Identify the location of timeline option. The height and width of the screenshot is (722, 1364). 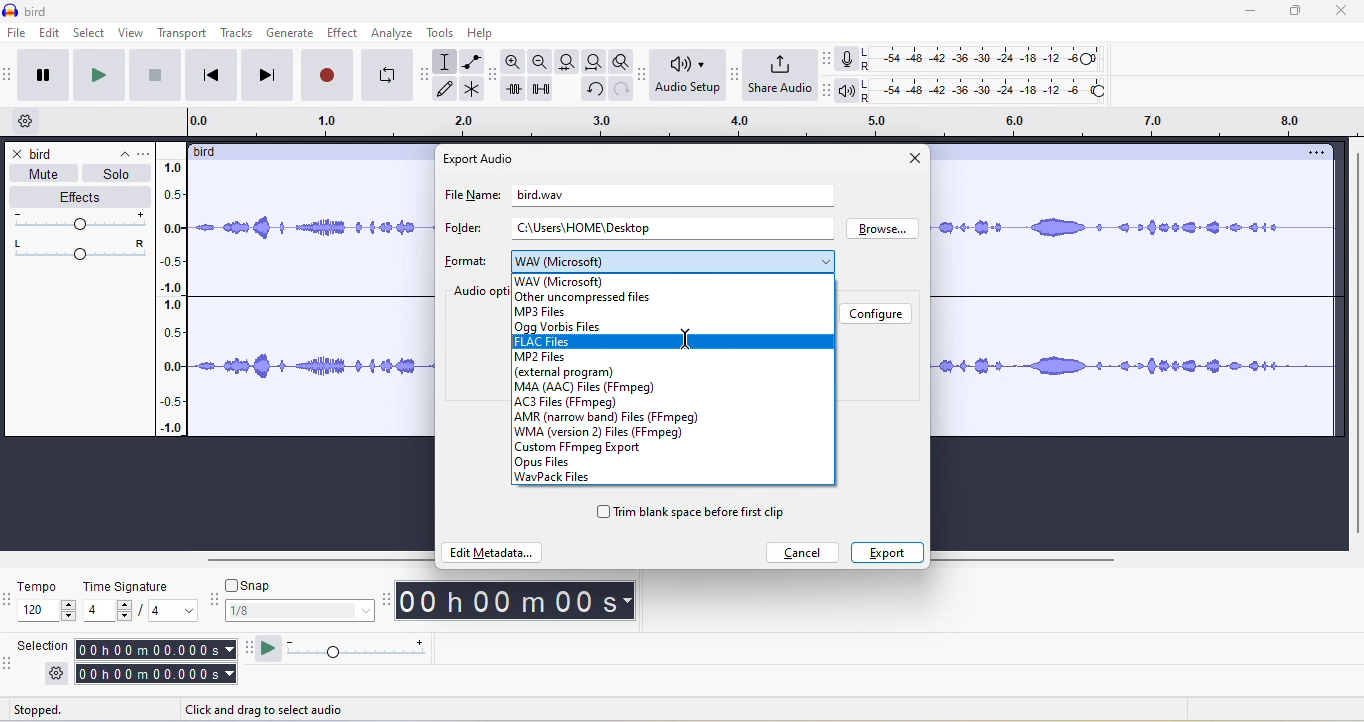
(29, 122).